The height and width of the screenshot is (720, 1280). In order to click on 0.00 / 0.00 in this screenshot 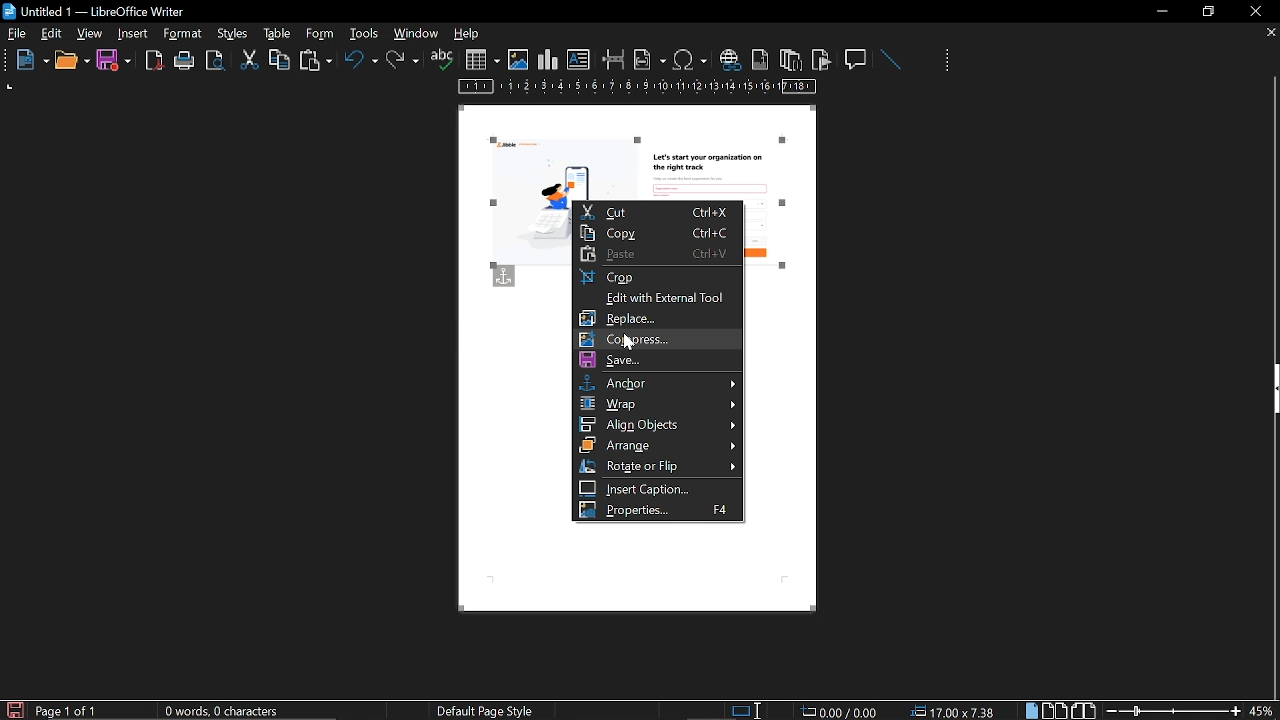, I will do `click(842, 710)`.